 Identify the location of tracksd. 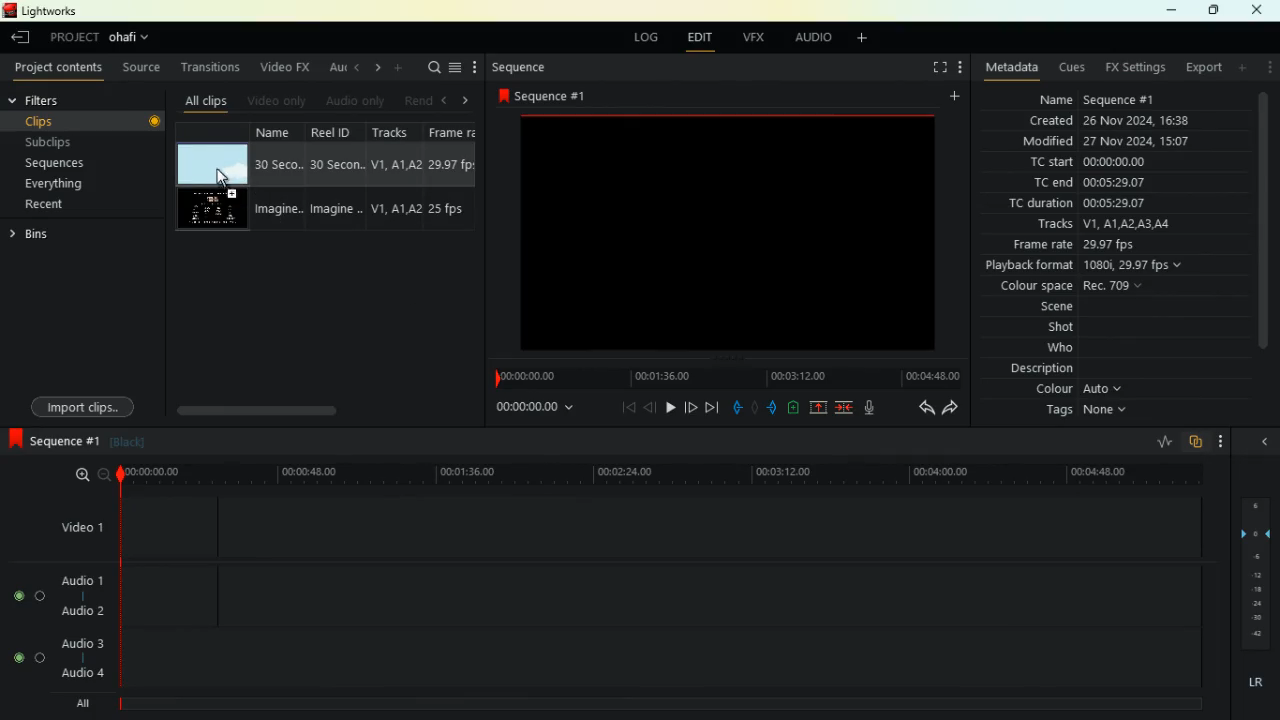
(396, 133).